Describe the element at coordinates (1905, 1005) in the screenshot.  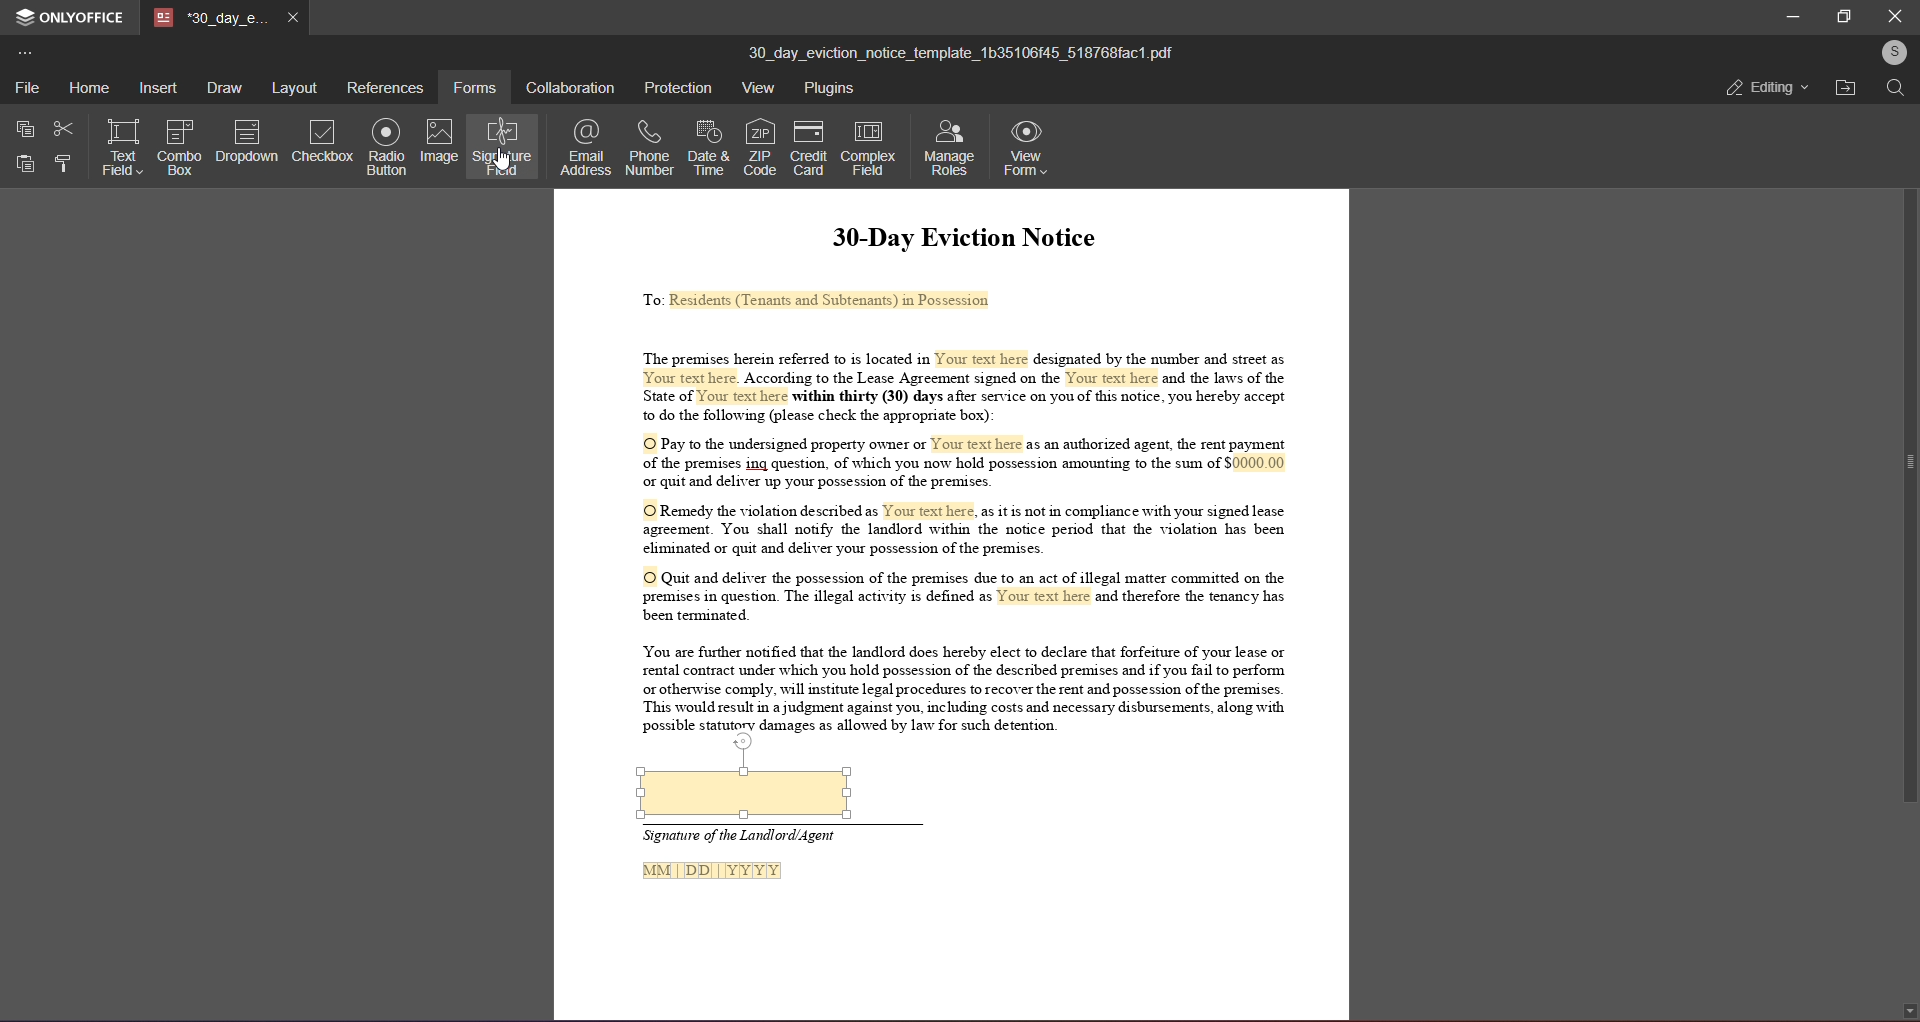
I see `down` at that location.